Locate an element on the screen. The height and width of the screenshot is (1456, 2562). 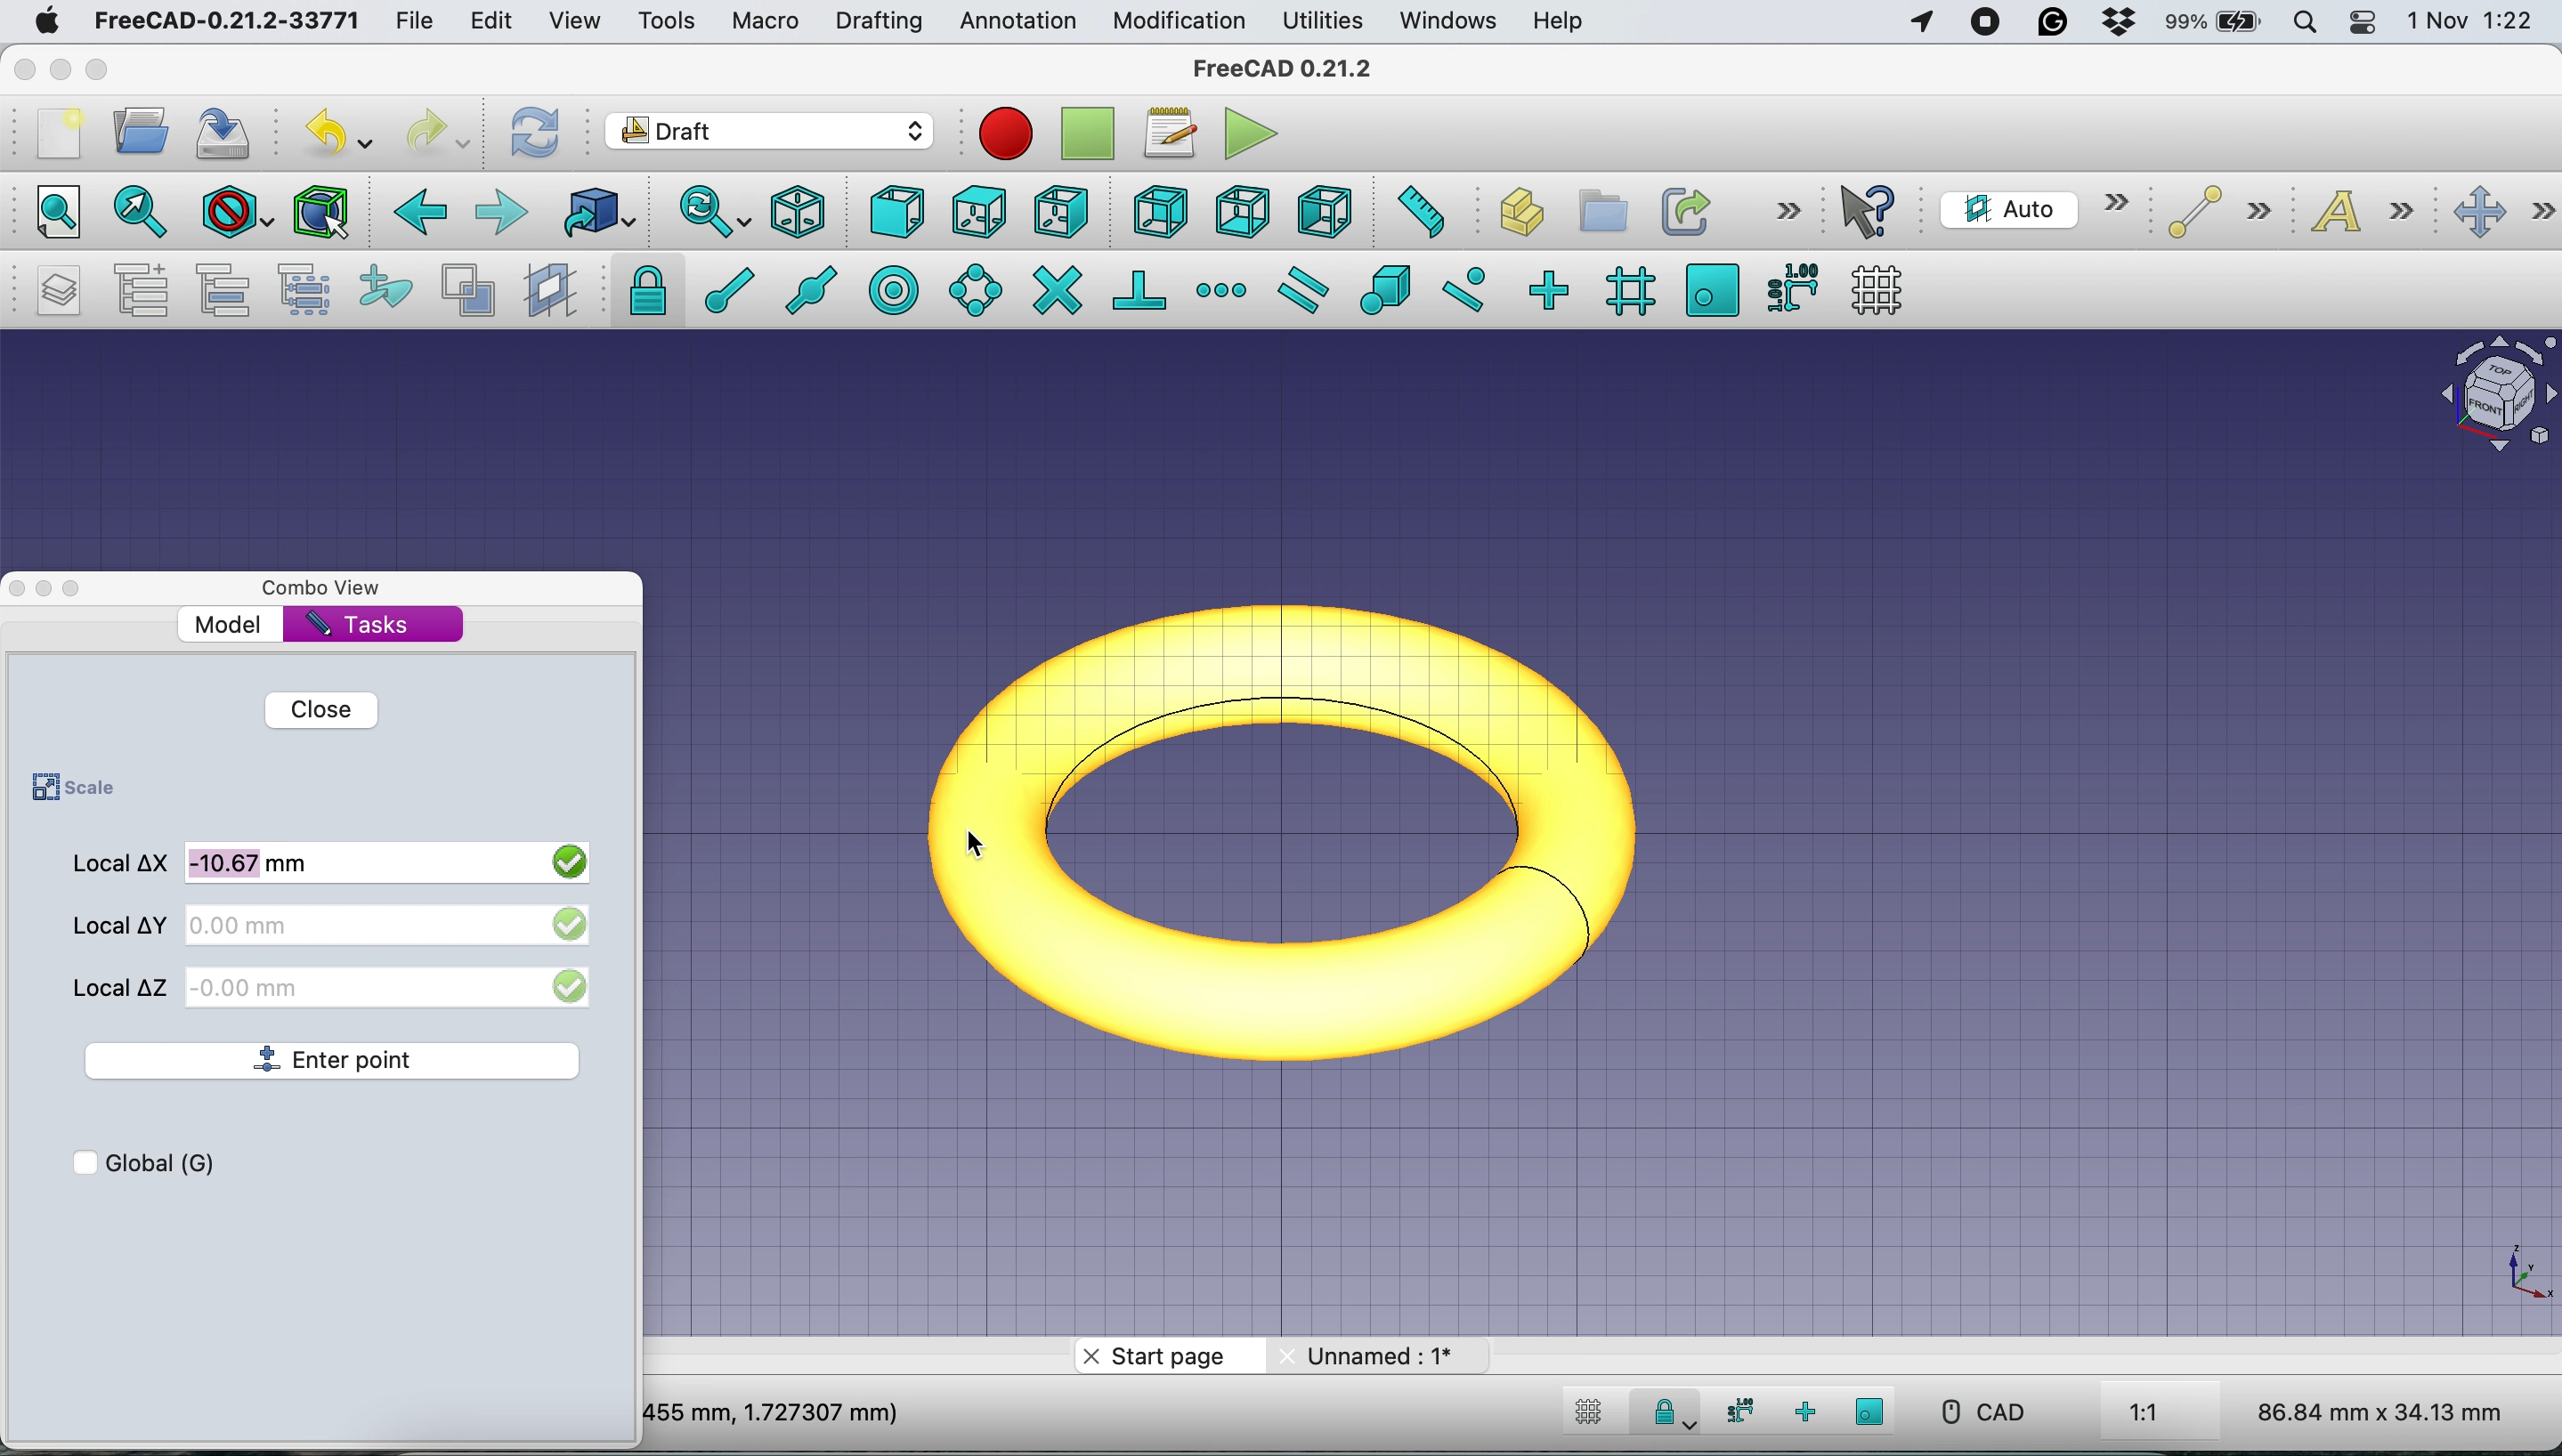
what's this is located at coordinates (1874, 212).